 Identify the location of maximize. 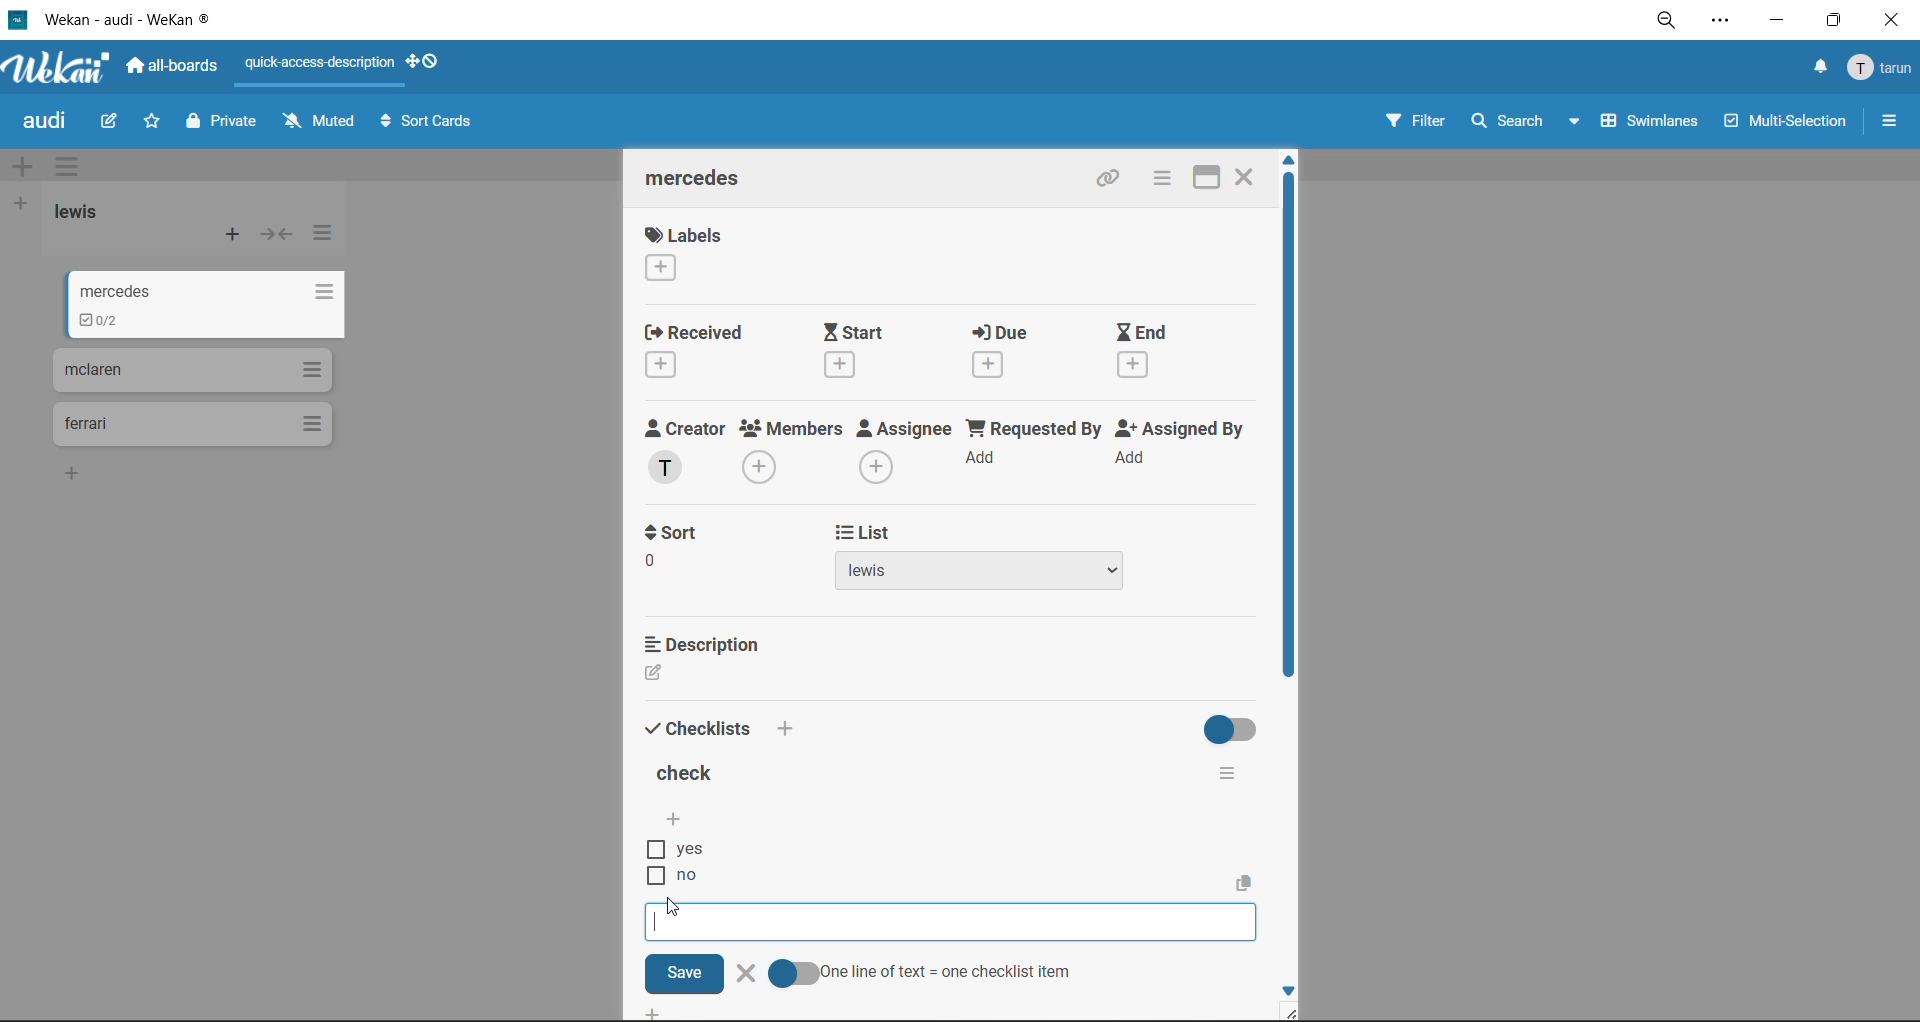
(1203, 180).